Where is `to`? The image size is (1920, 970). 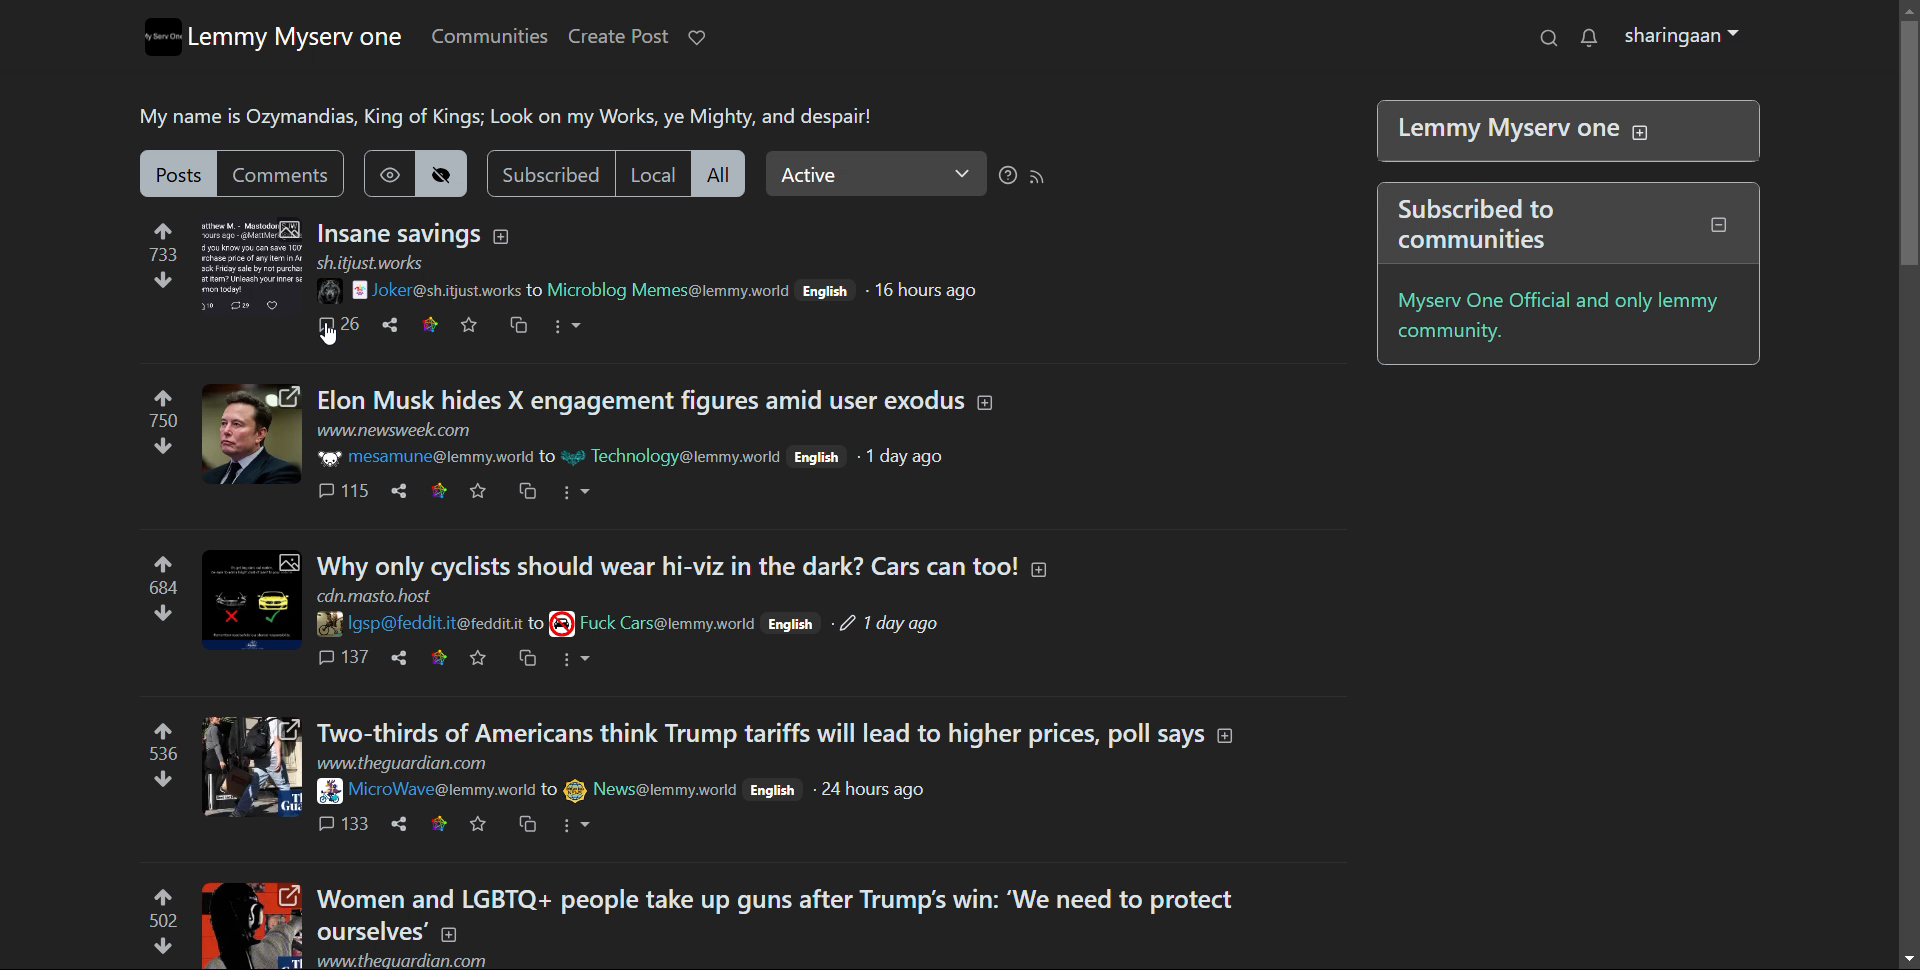
to is located at coordinates (547, 455).